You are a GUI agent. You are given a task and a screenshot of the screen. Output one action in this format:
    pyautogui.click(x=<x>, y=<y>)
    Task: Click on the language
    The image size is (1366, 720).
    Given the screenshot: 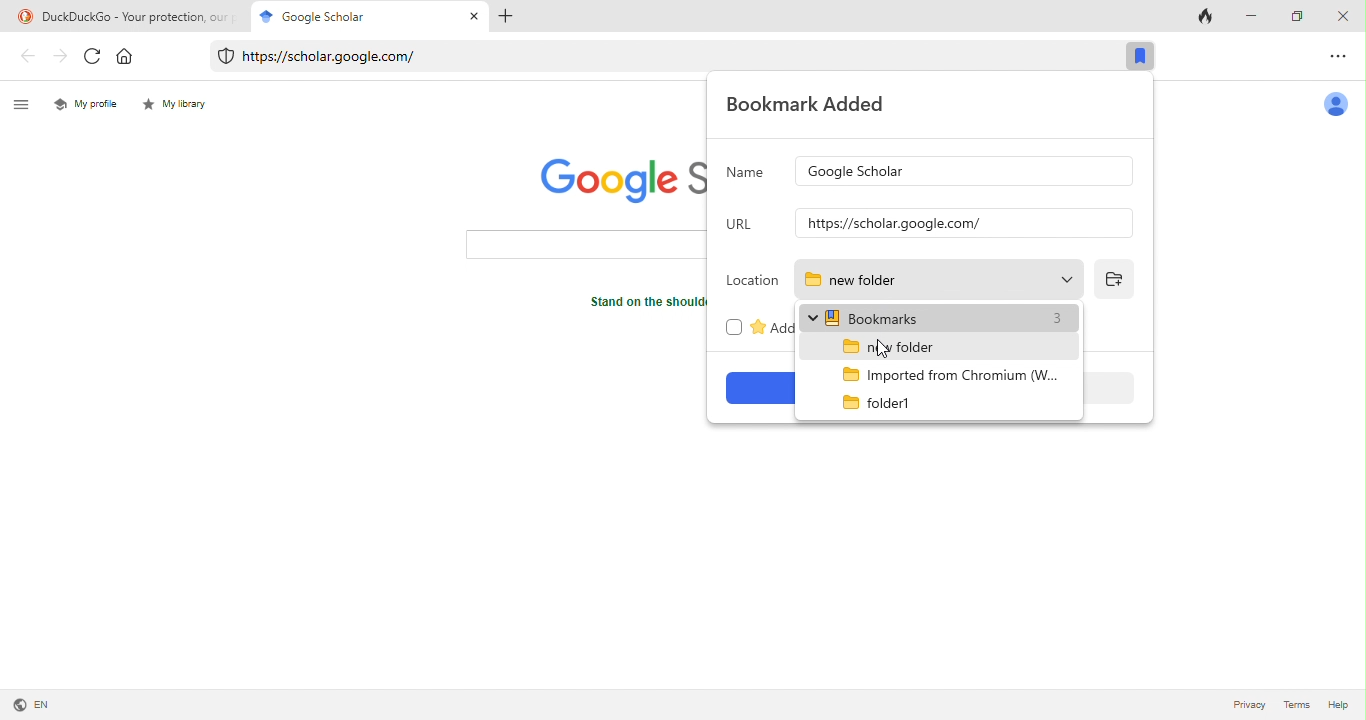 What is the action you would take?
    pyautogui.click(x=32, y=704)
    